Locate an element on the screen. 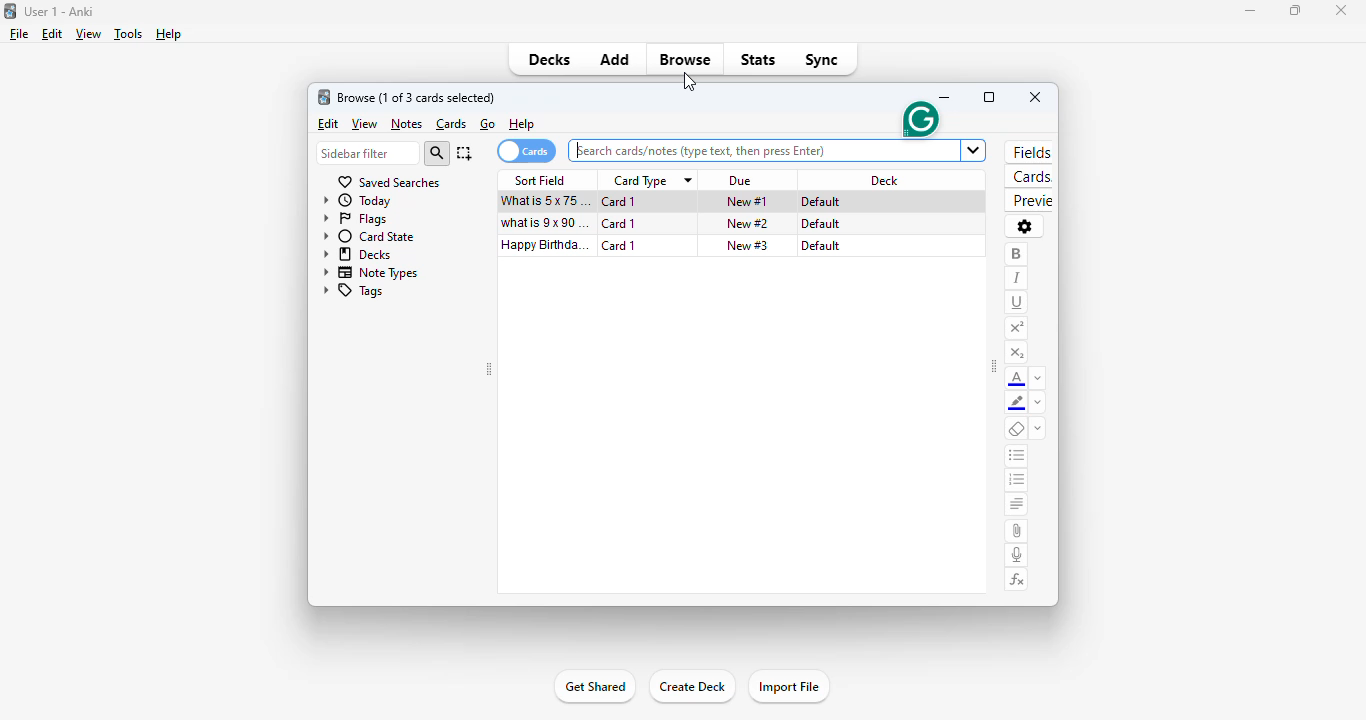 This screenshot has width=1366, height=720. minimize is located at coordinates (1251, 11).